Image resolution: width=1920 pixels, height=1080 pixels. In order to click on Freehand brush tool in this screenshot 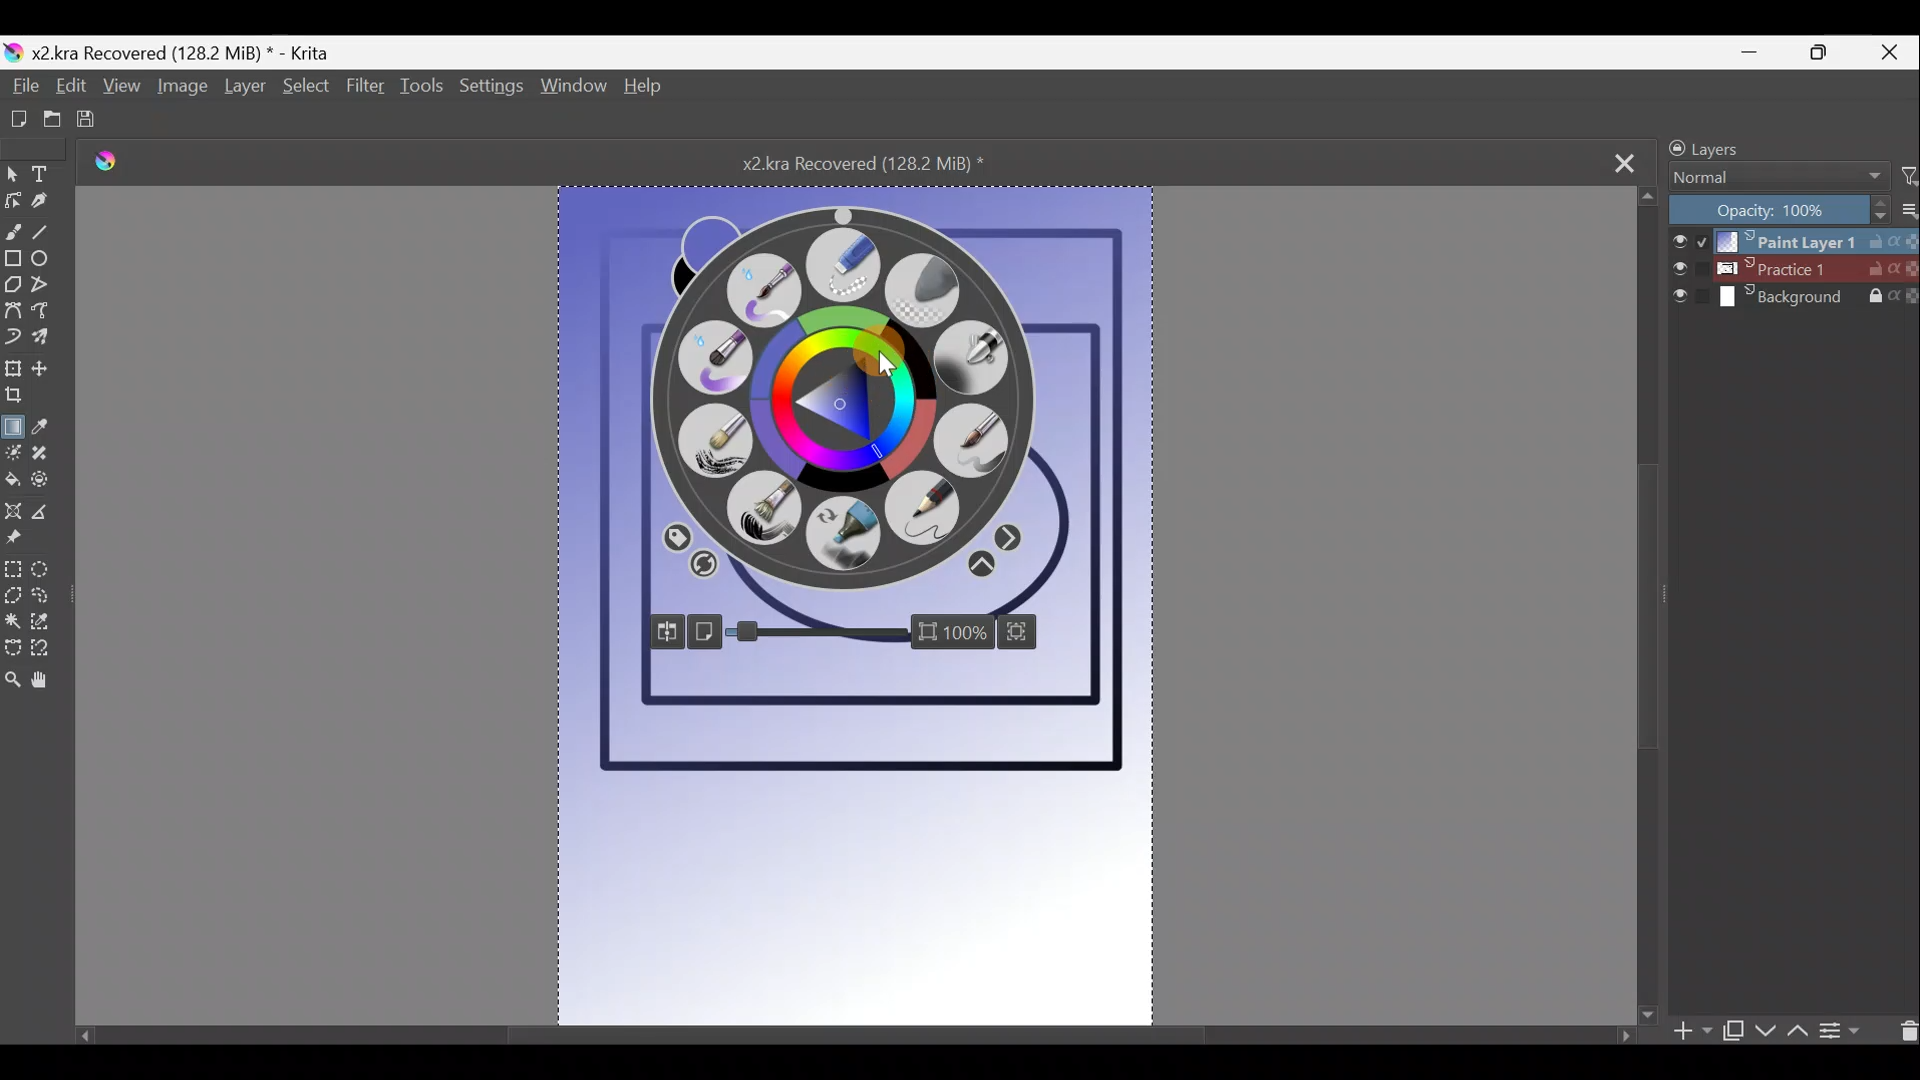, I will do `click(13, 231)`.